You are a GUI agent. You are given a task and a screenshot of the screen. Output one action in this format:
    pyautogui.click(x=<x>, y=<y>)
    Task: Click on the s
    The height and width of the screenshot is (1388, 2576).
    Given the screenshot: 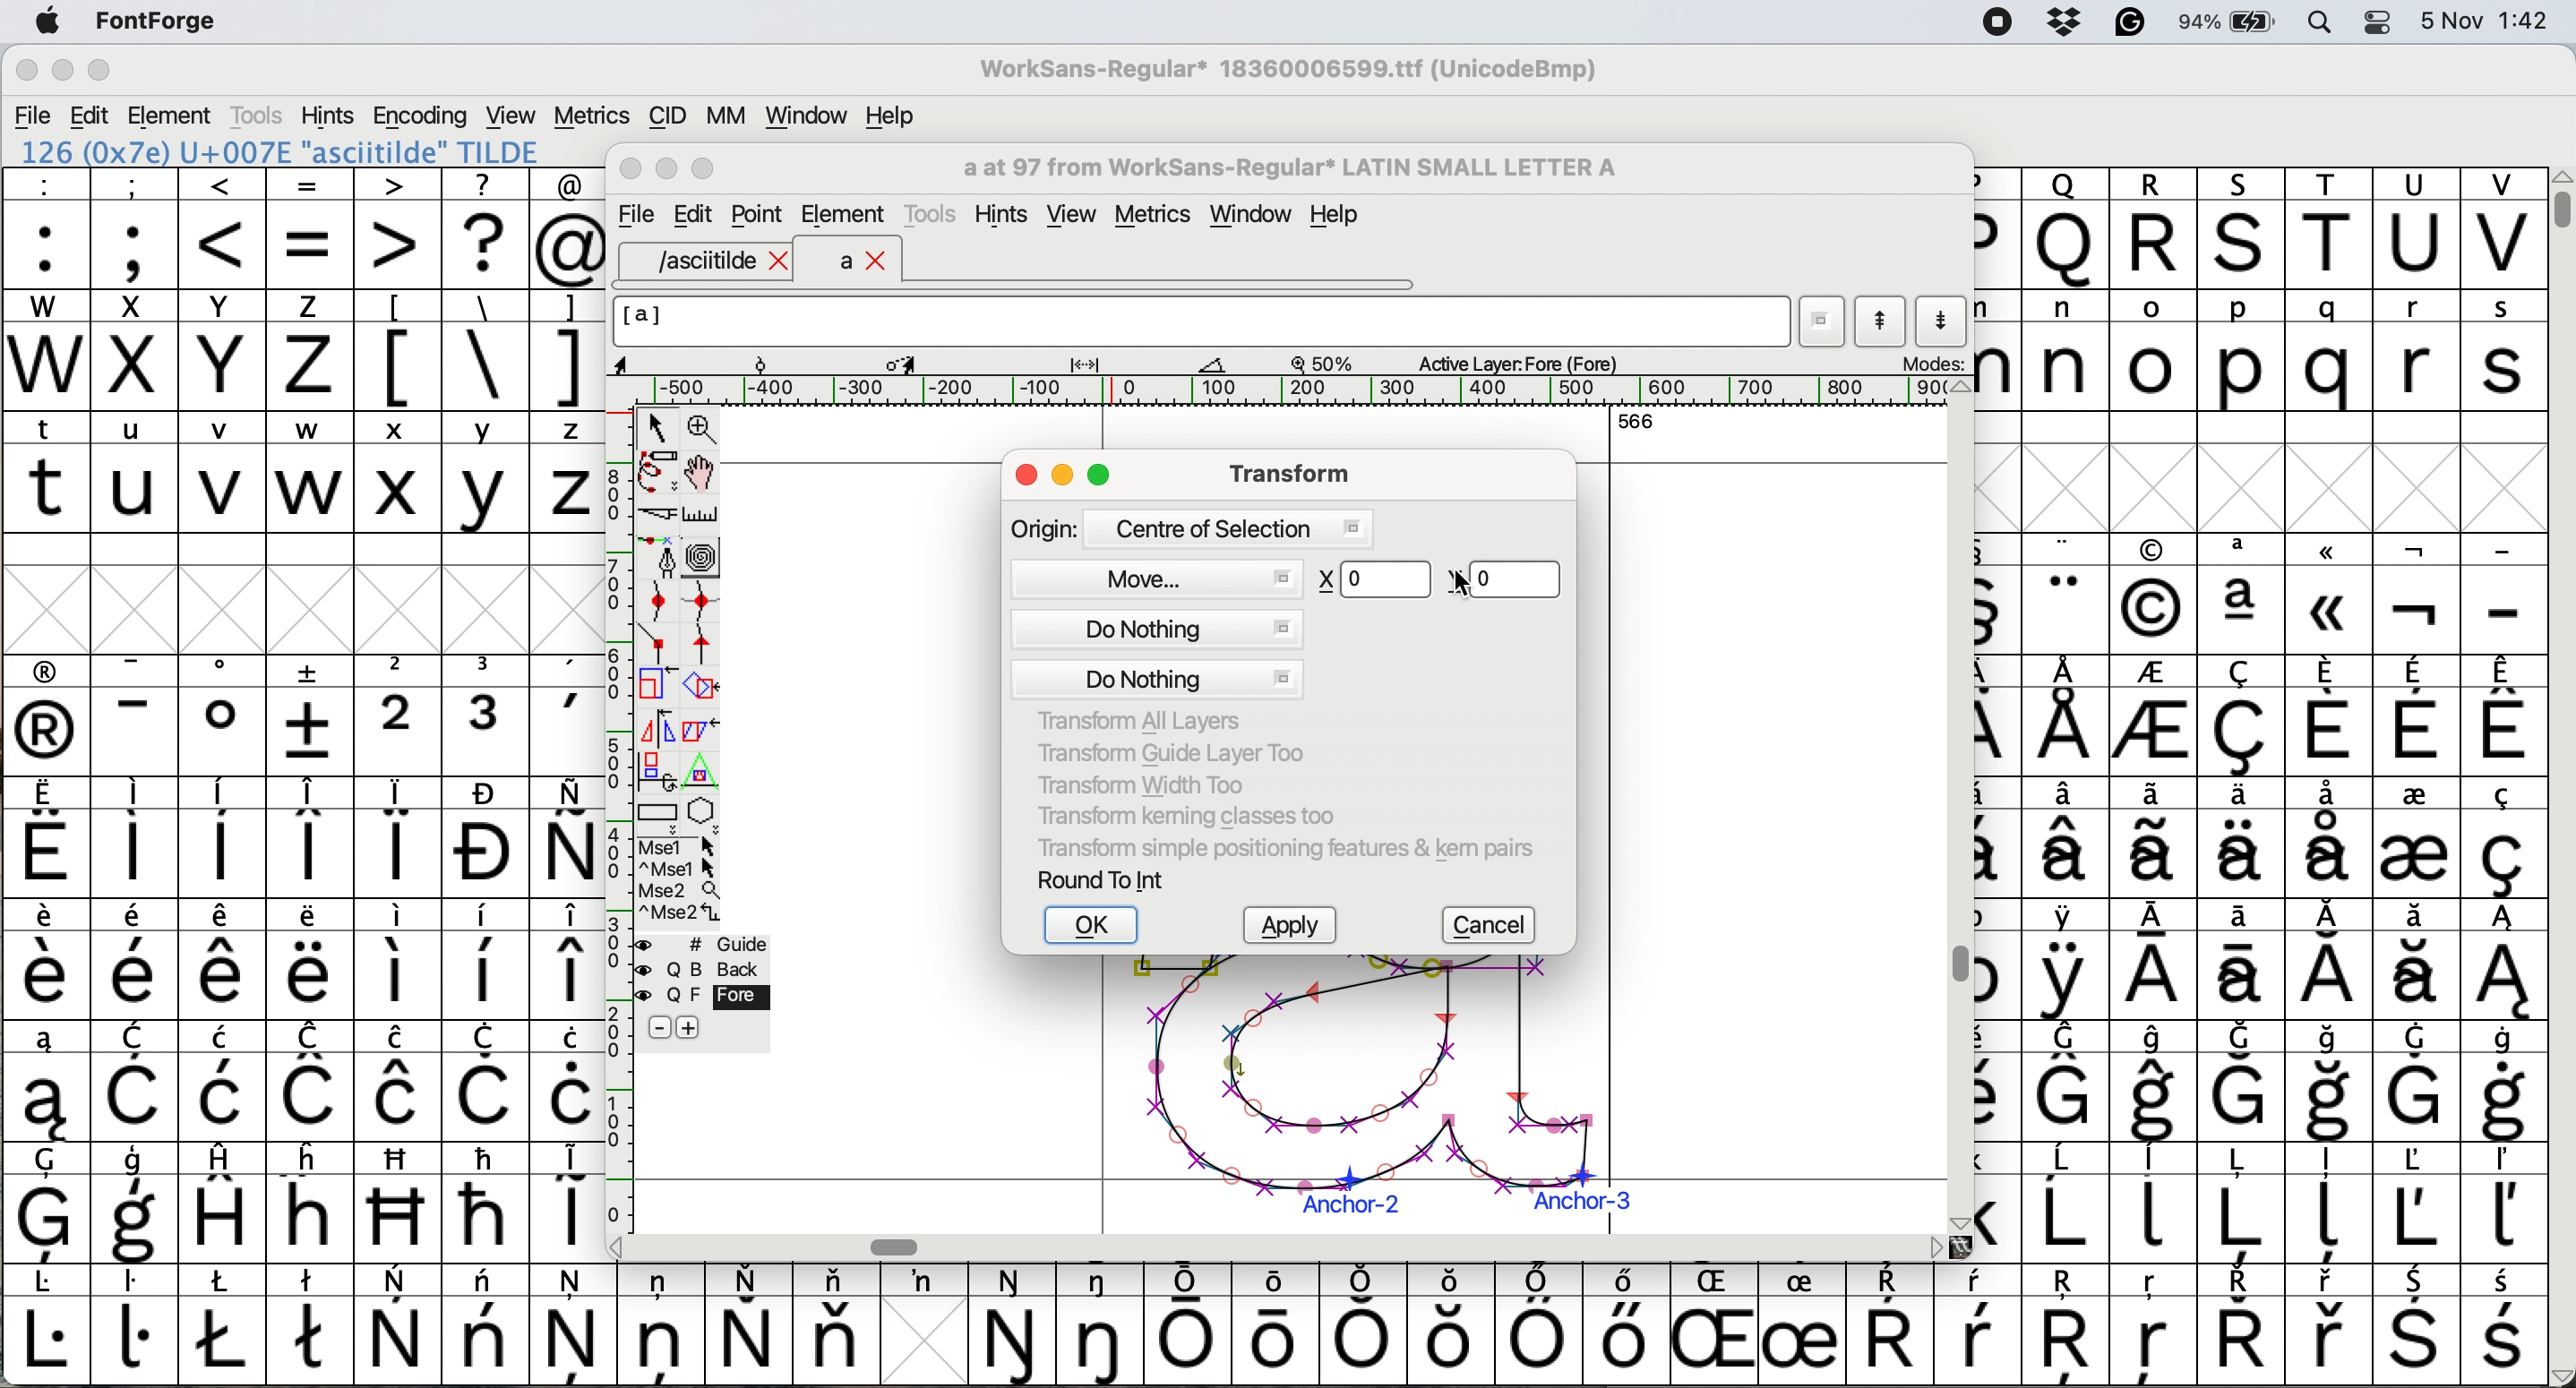 What is the action you would take?
    pyautogui.click(x=2504, y=351)
    